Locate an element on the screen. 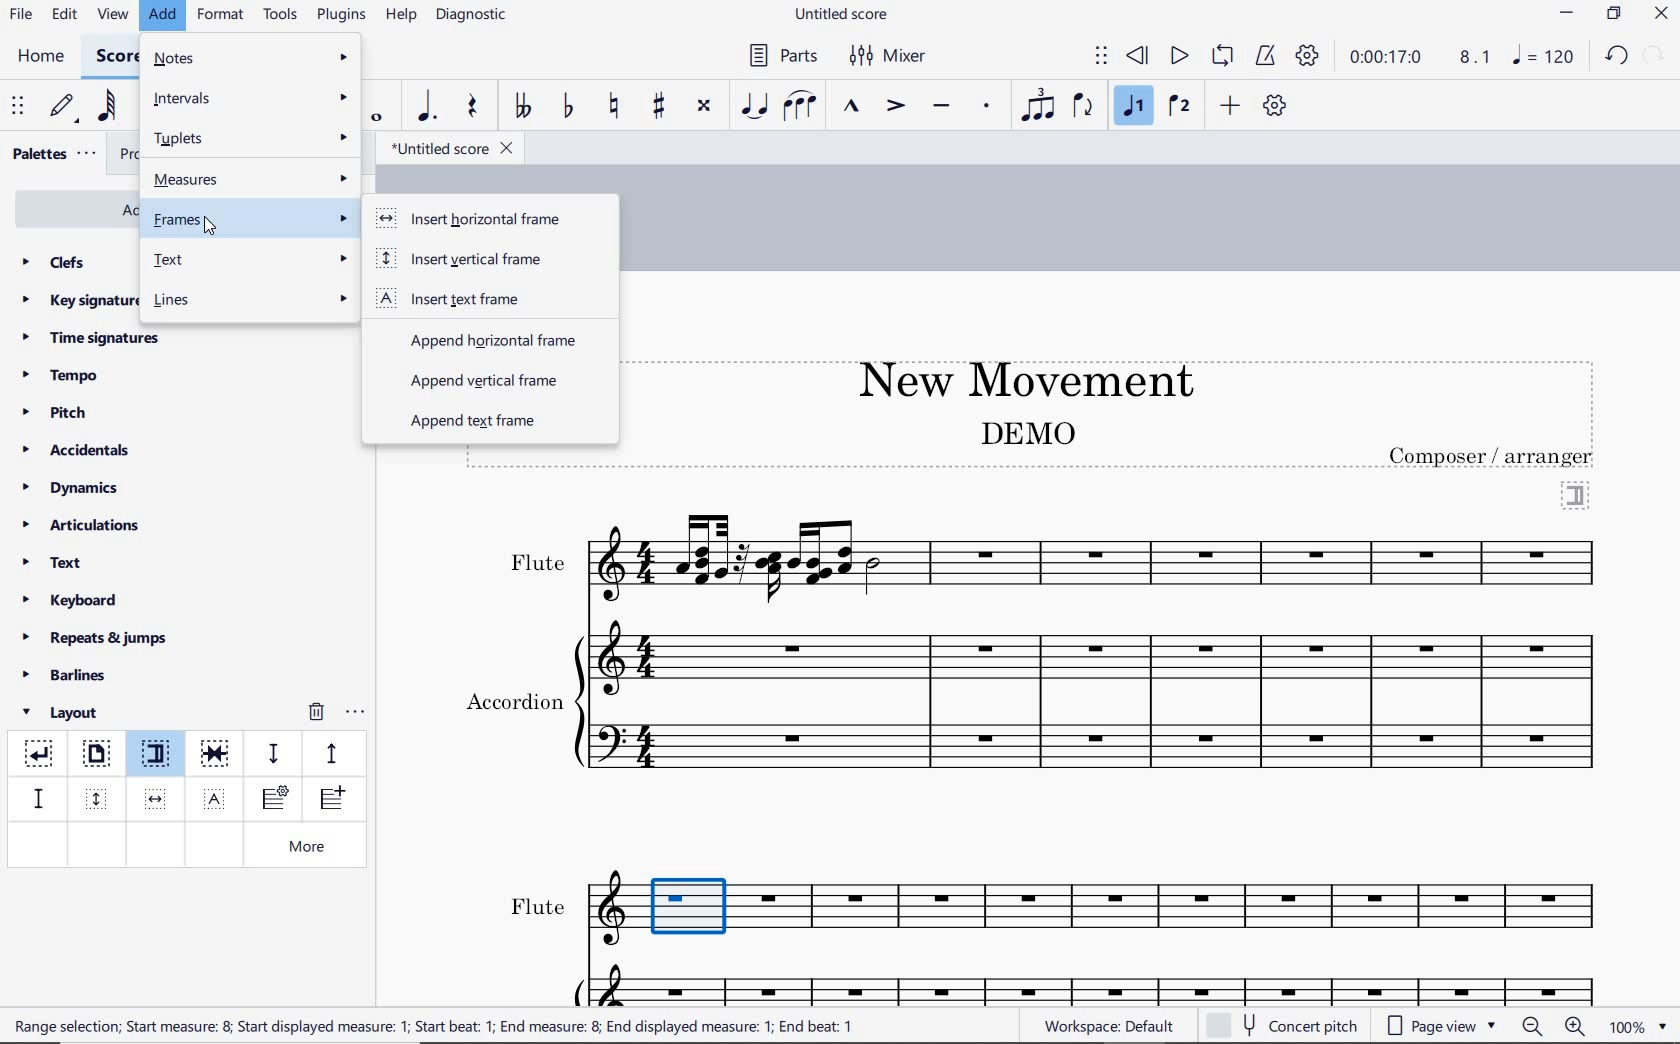 This screenshot has width=1680, height=1044. restore down is located at coordinates (1615, 15).